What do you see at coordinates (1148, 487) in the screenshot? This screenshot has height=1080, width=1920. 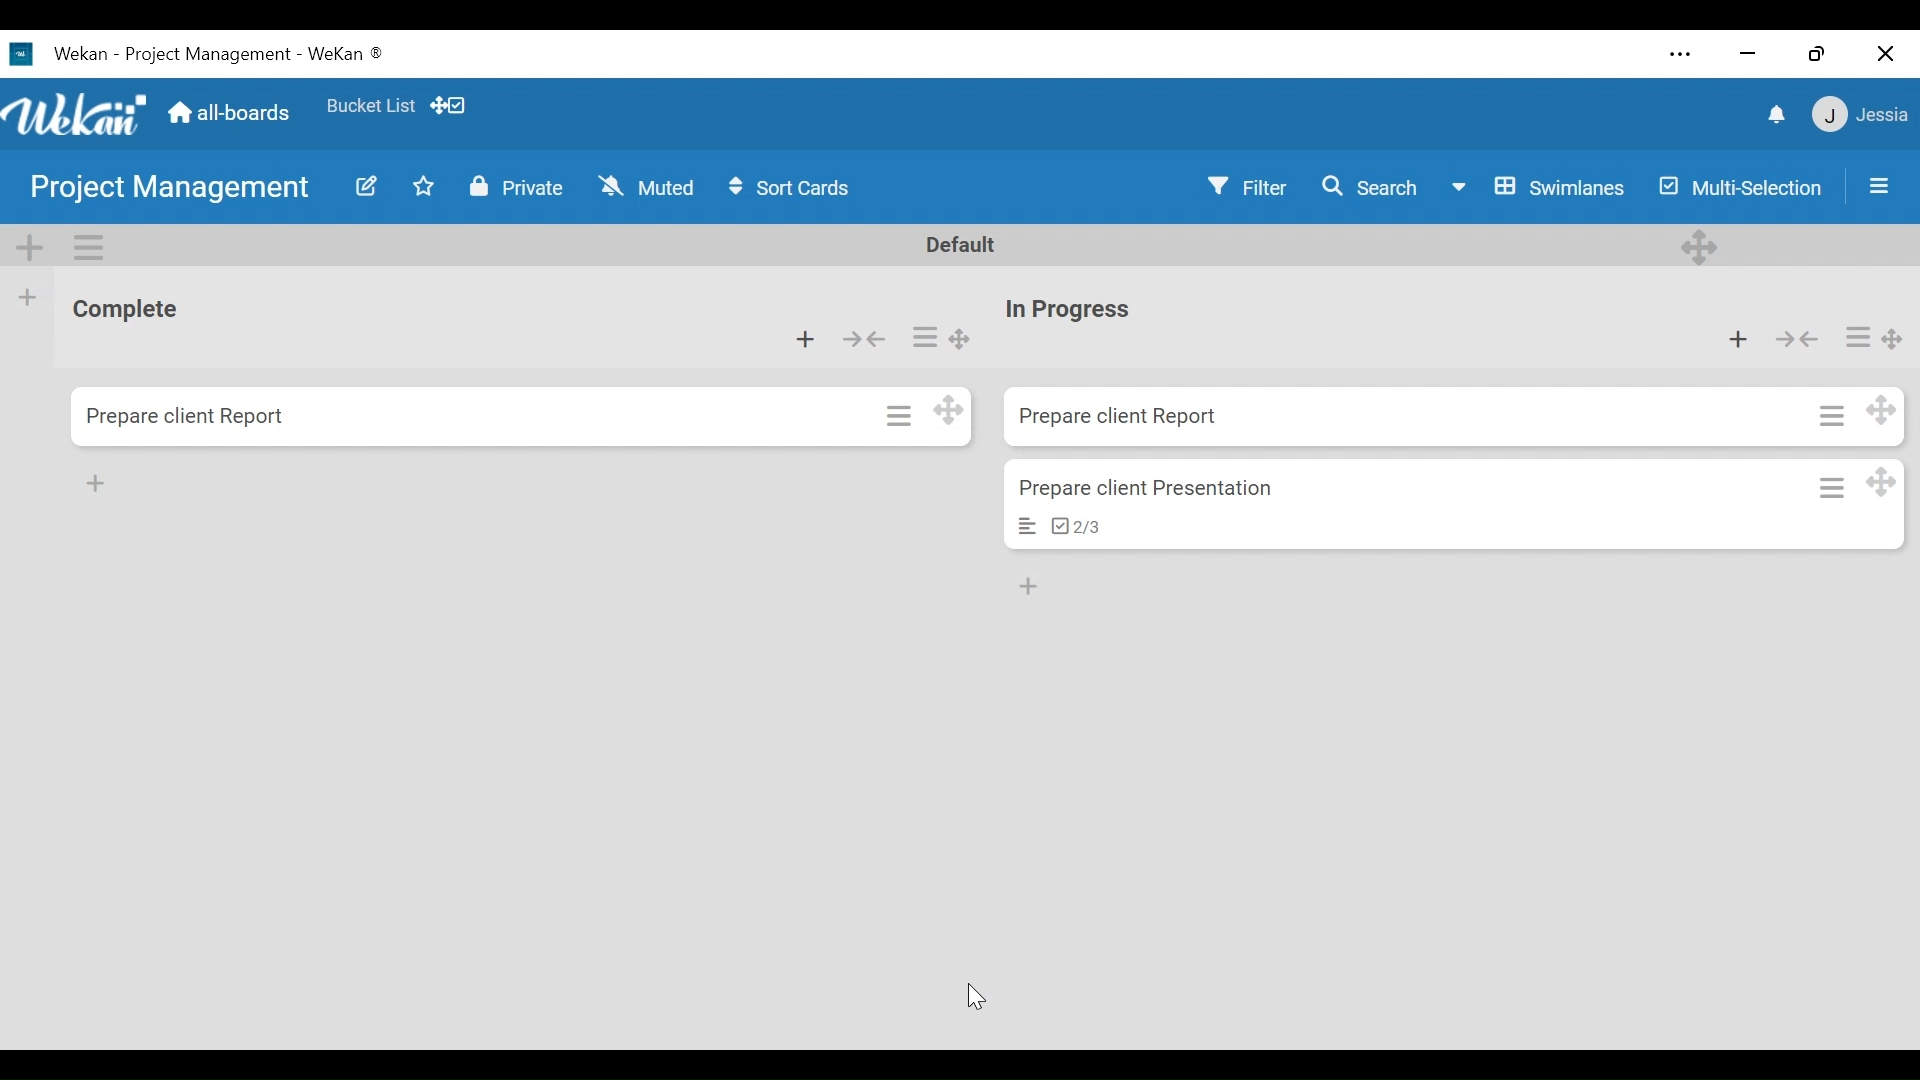 I see `Card Title` at bounding box center [1148, 487].